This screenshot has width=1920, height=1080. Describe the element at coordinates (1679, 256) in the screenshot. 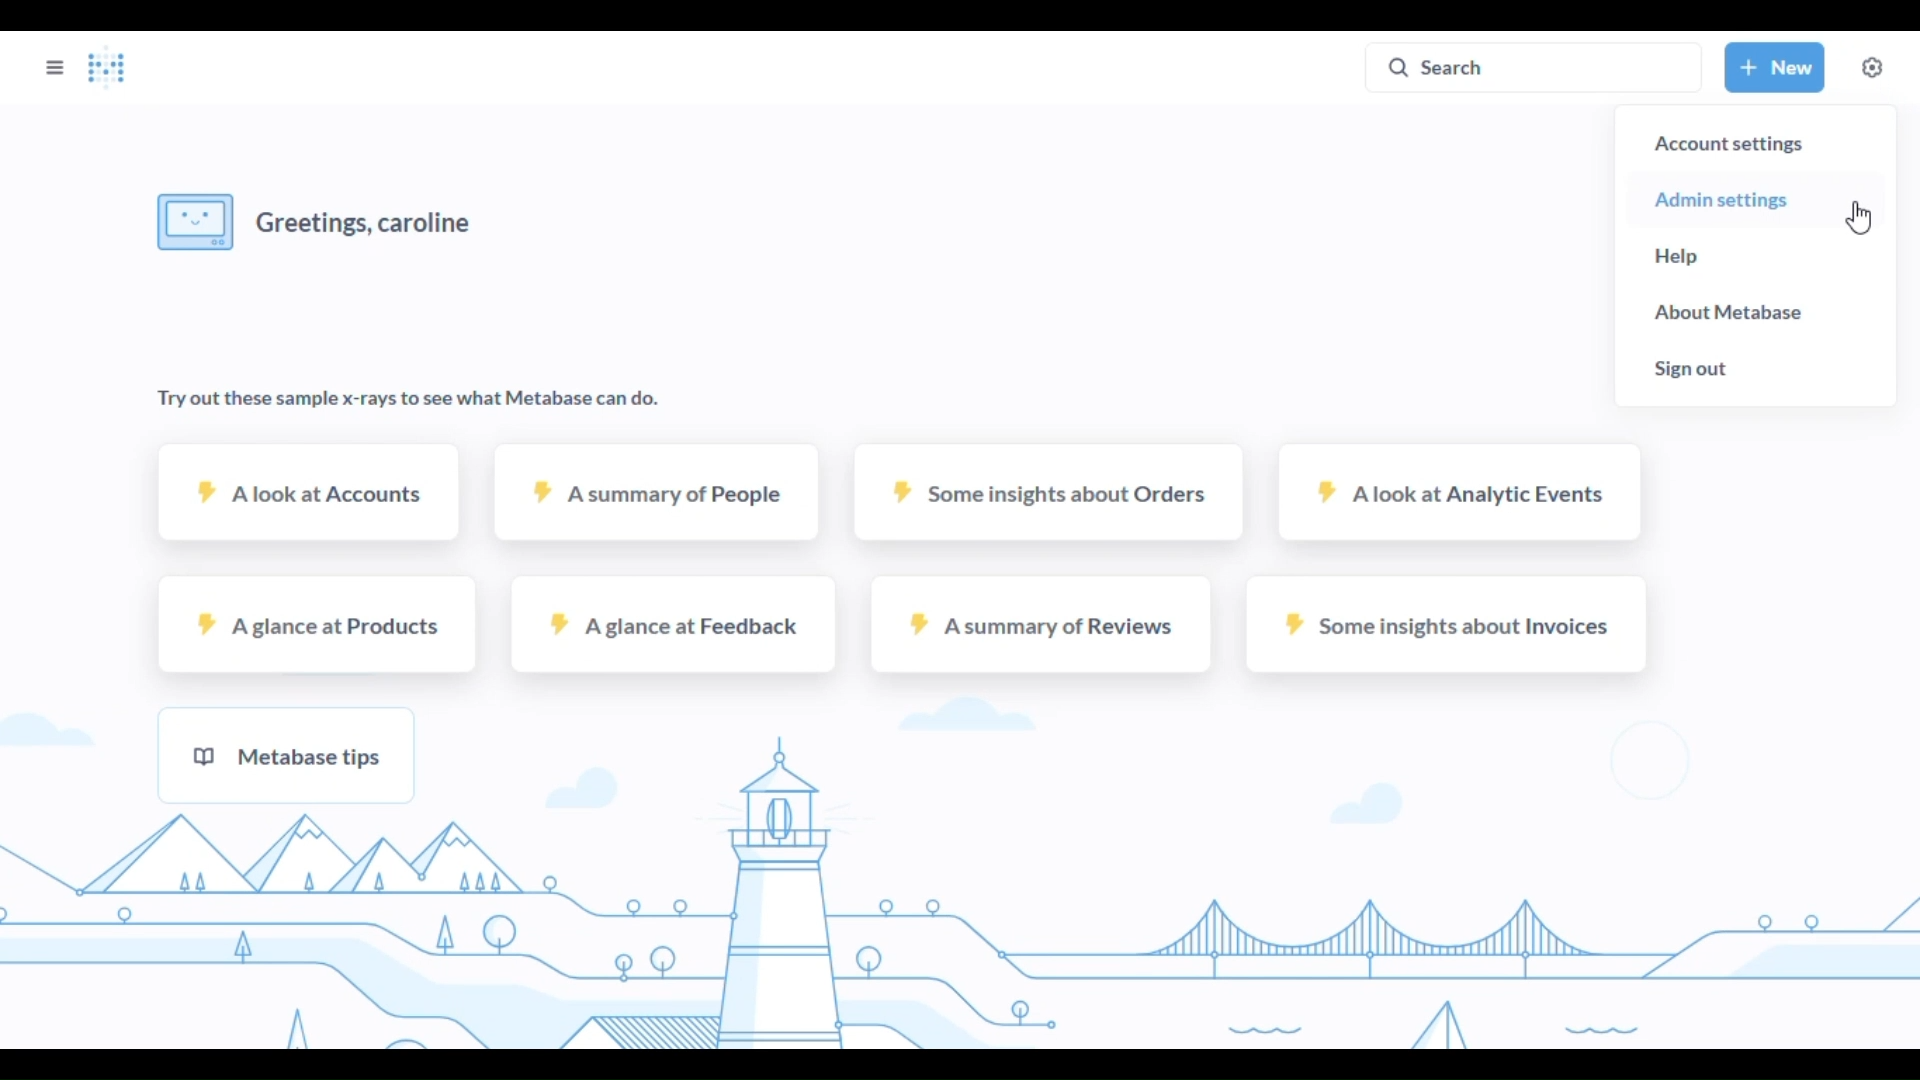

I see `help` at that location.